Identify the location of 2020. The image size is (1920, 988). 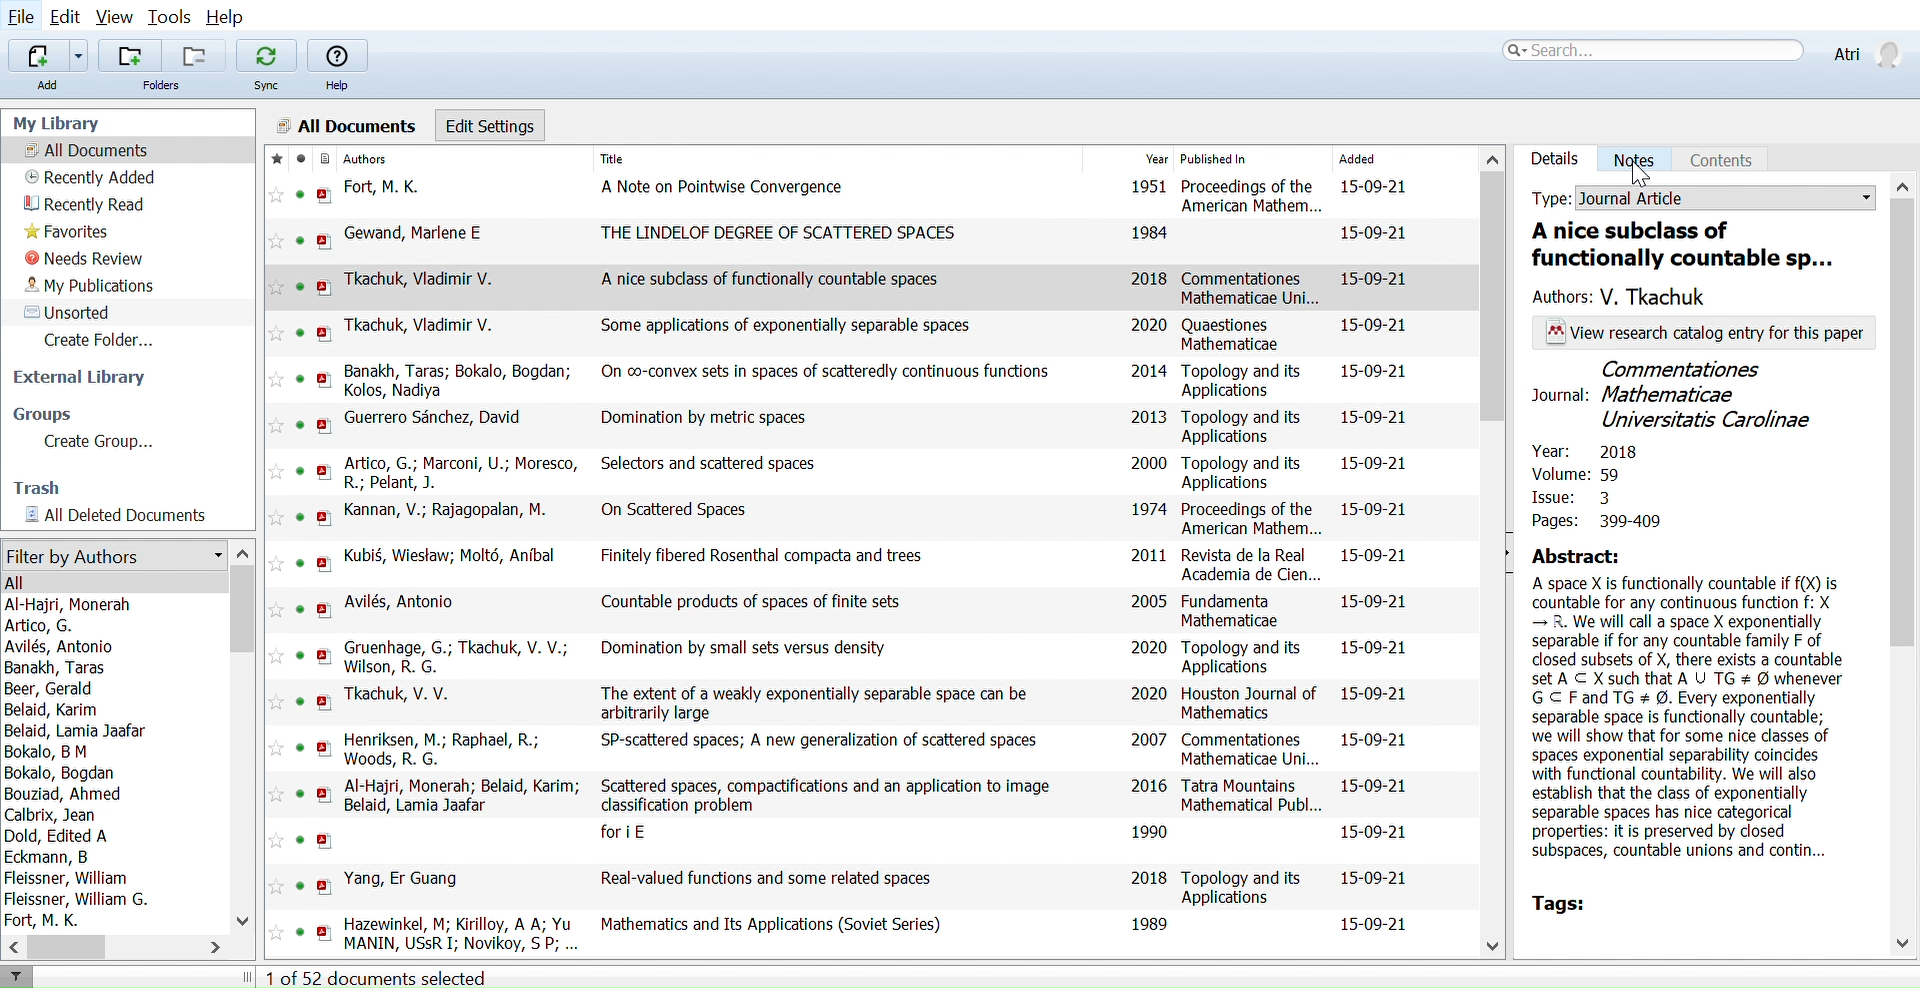
(1147, 694).